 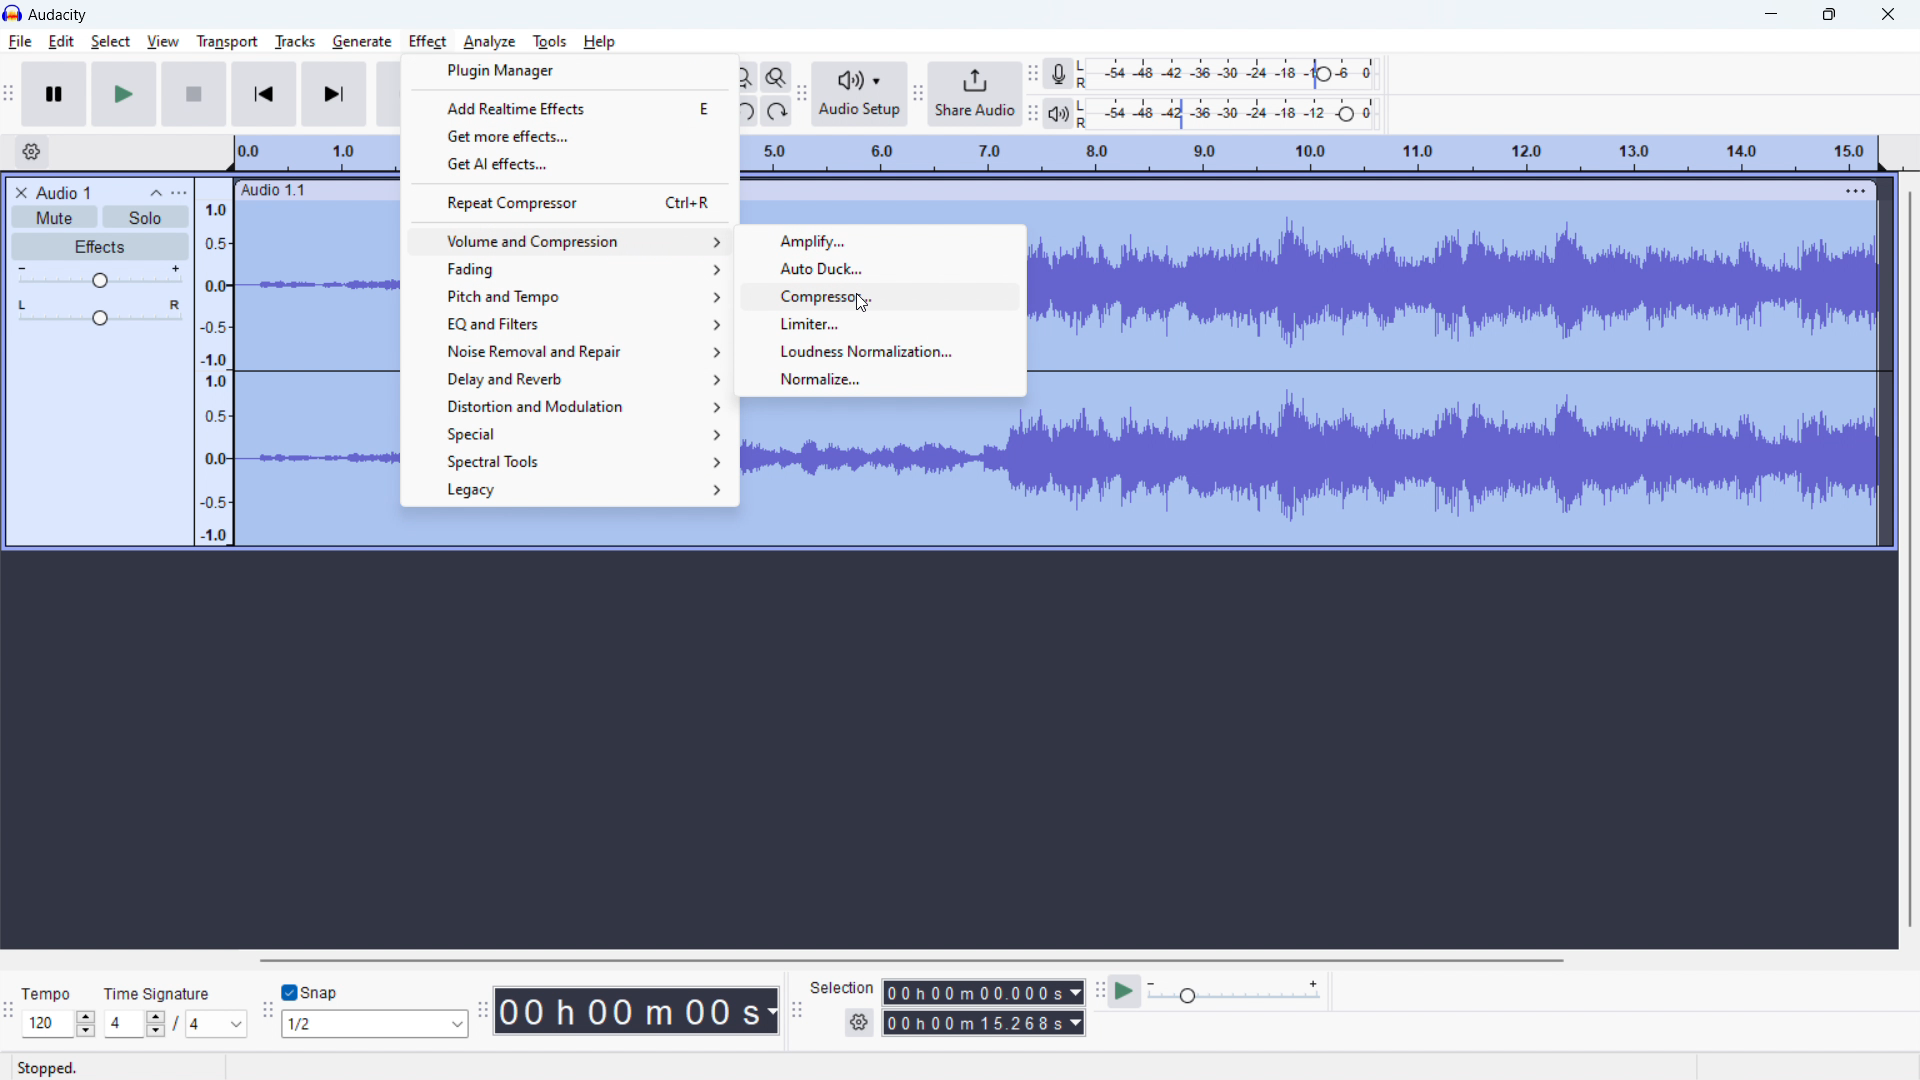 What do you see at coordinates (975, 92) in the screenshot?
I see `share audio` at bounding box center [975, 92].